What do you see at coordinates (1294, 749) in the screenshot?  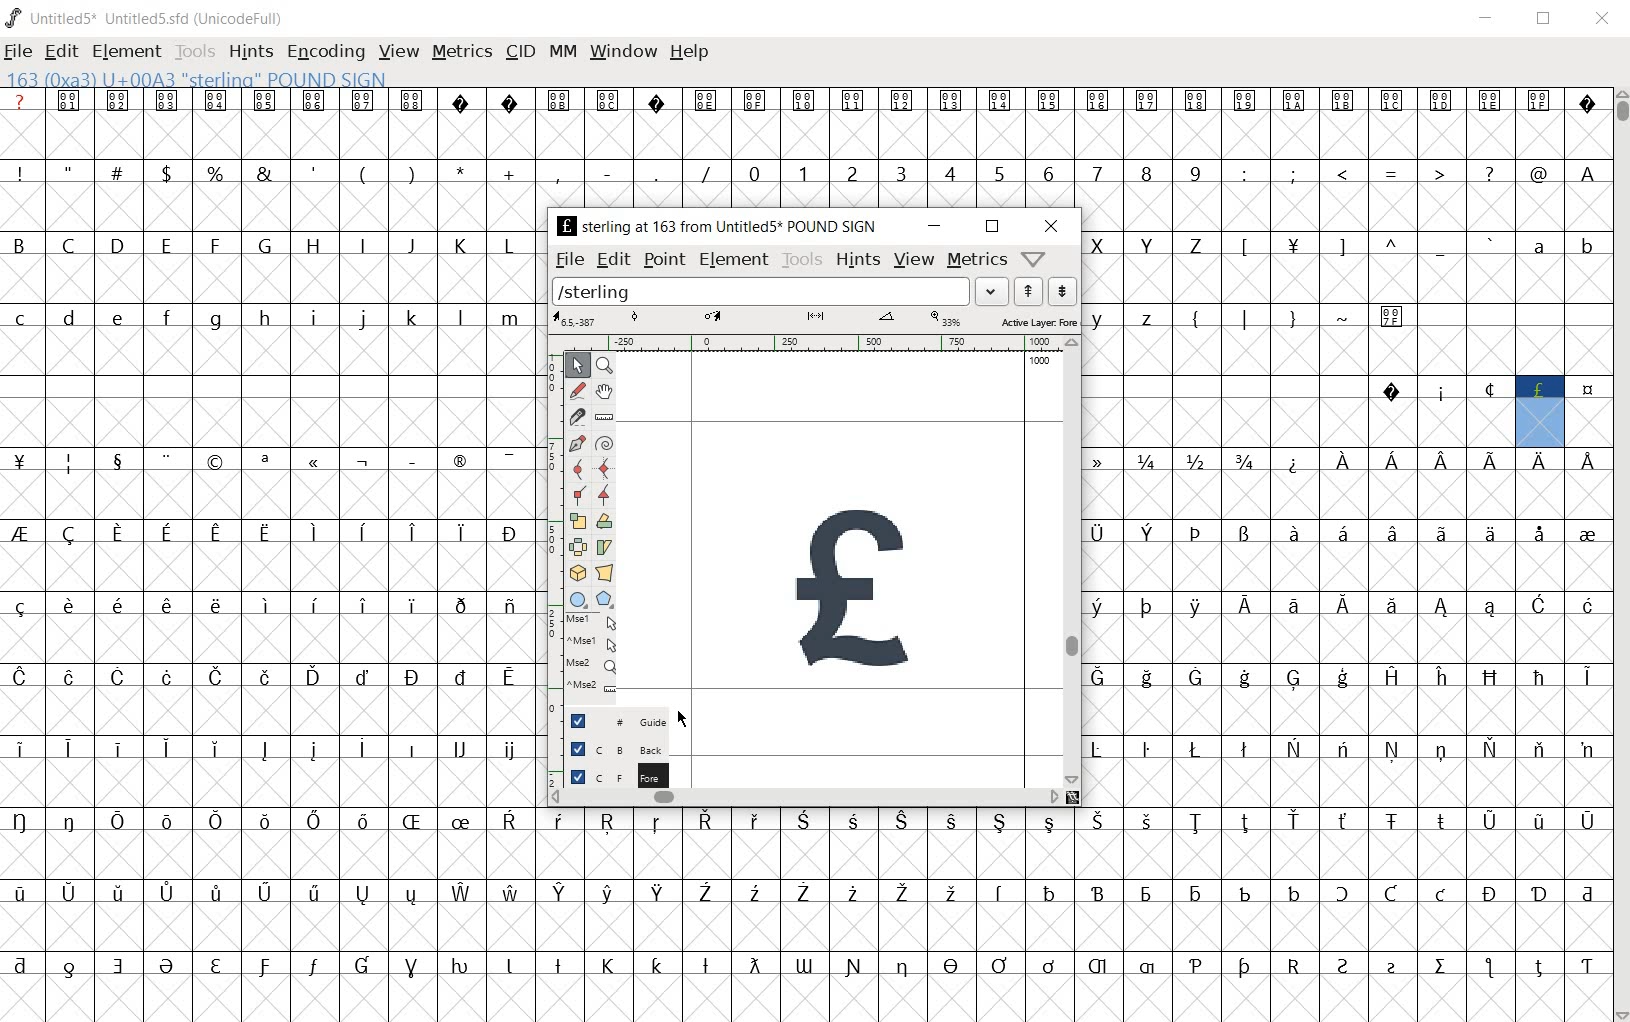 I see `Symbol` at bounding box center [1294, 749].